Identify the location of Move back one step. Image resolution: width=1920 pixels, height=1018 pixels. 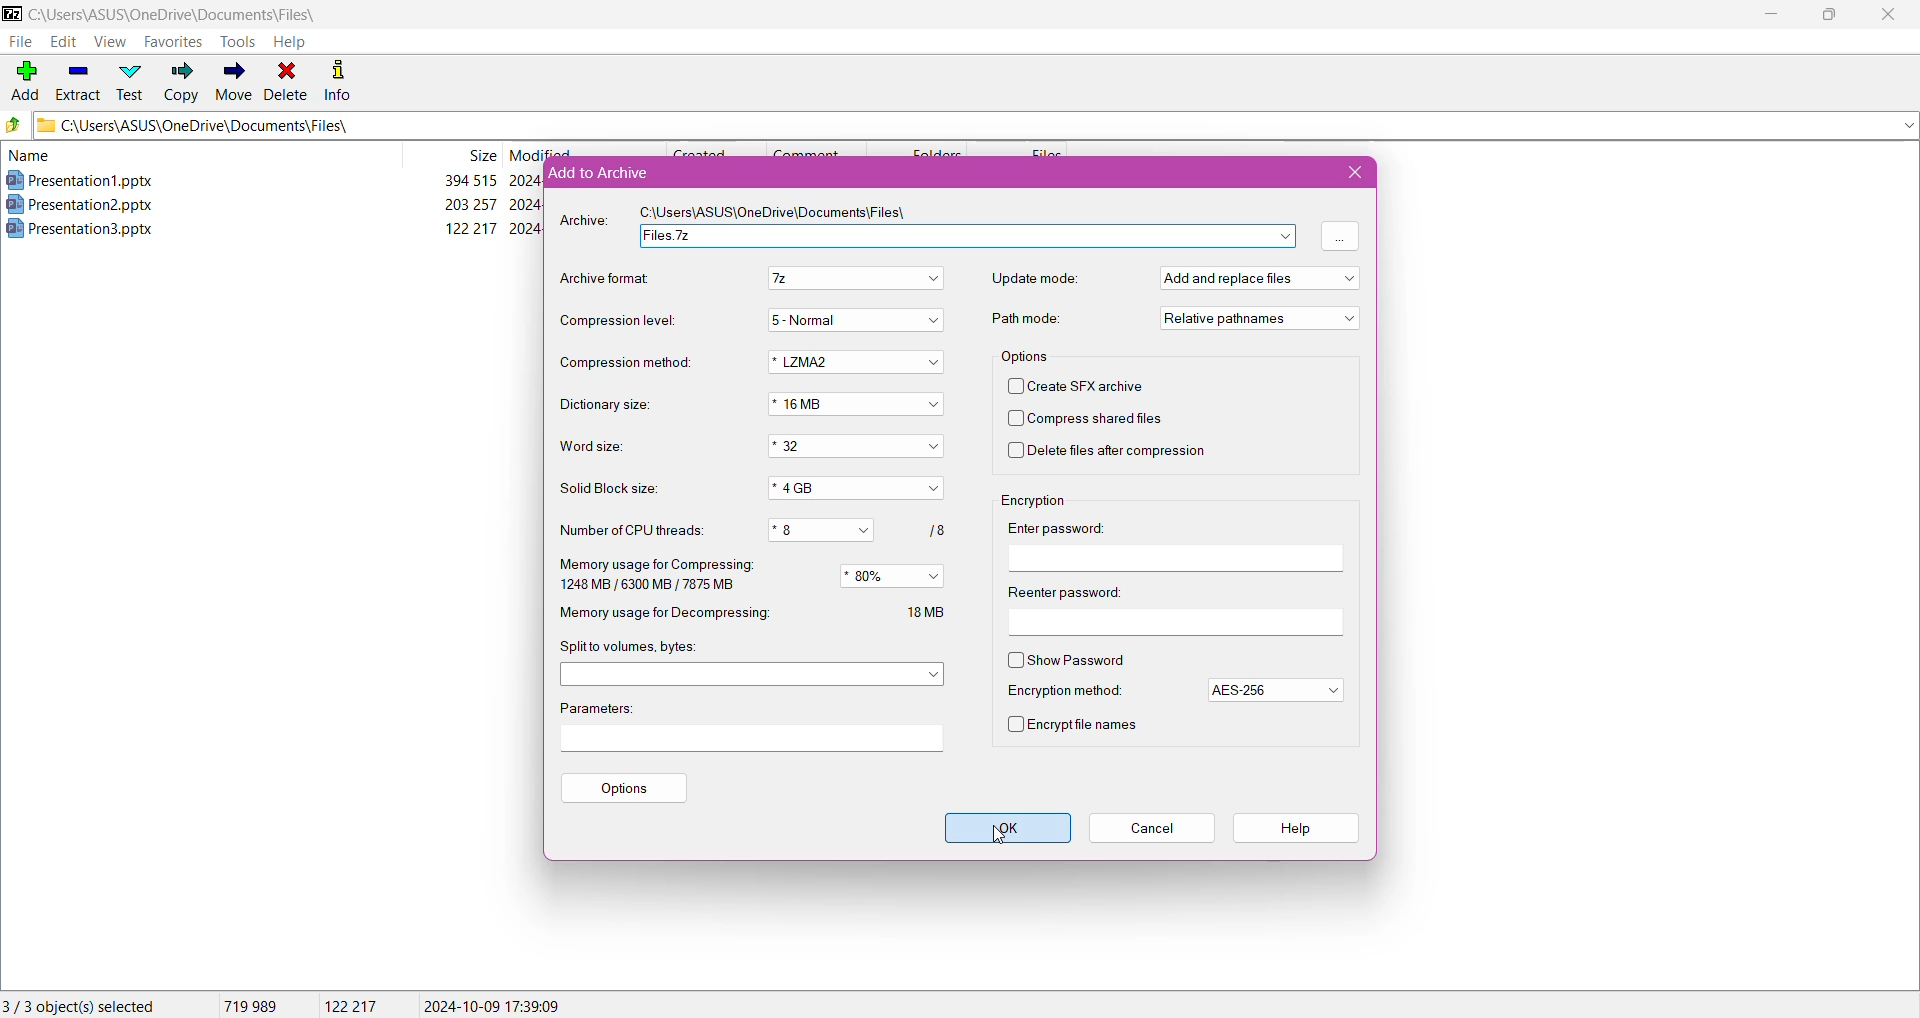
(14, 127).